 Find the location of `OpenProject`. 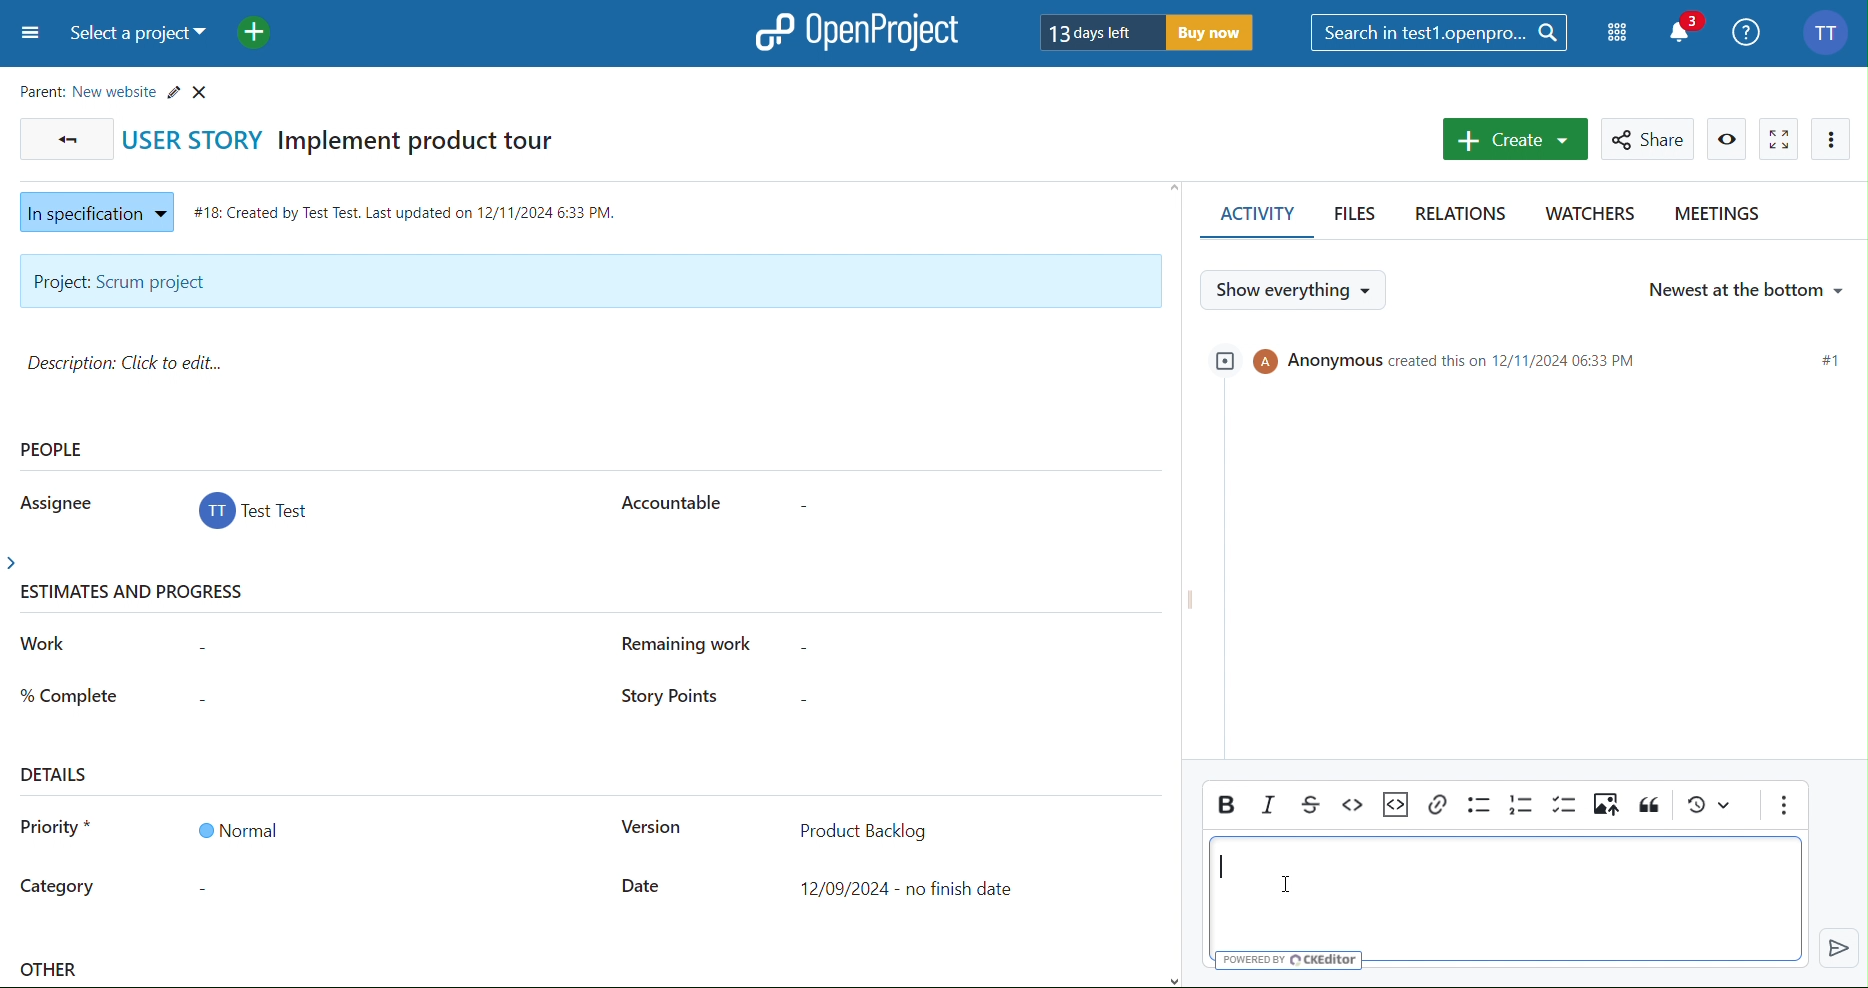

OpenProject is located at coordinates (859, 31).